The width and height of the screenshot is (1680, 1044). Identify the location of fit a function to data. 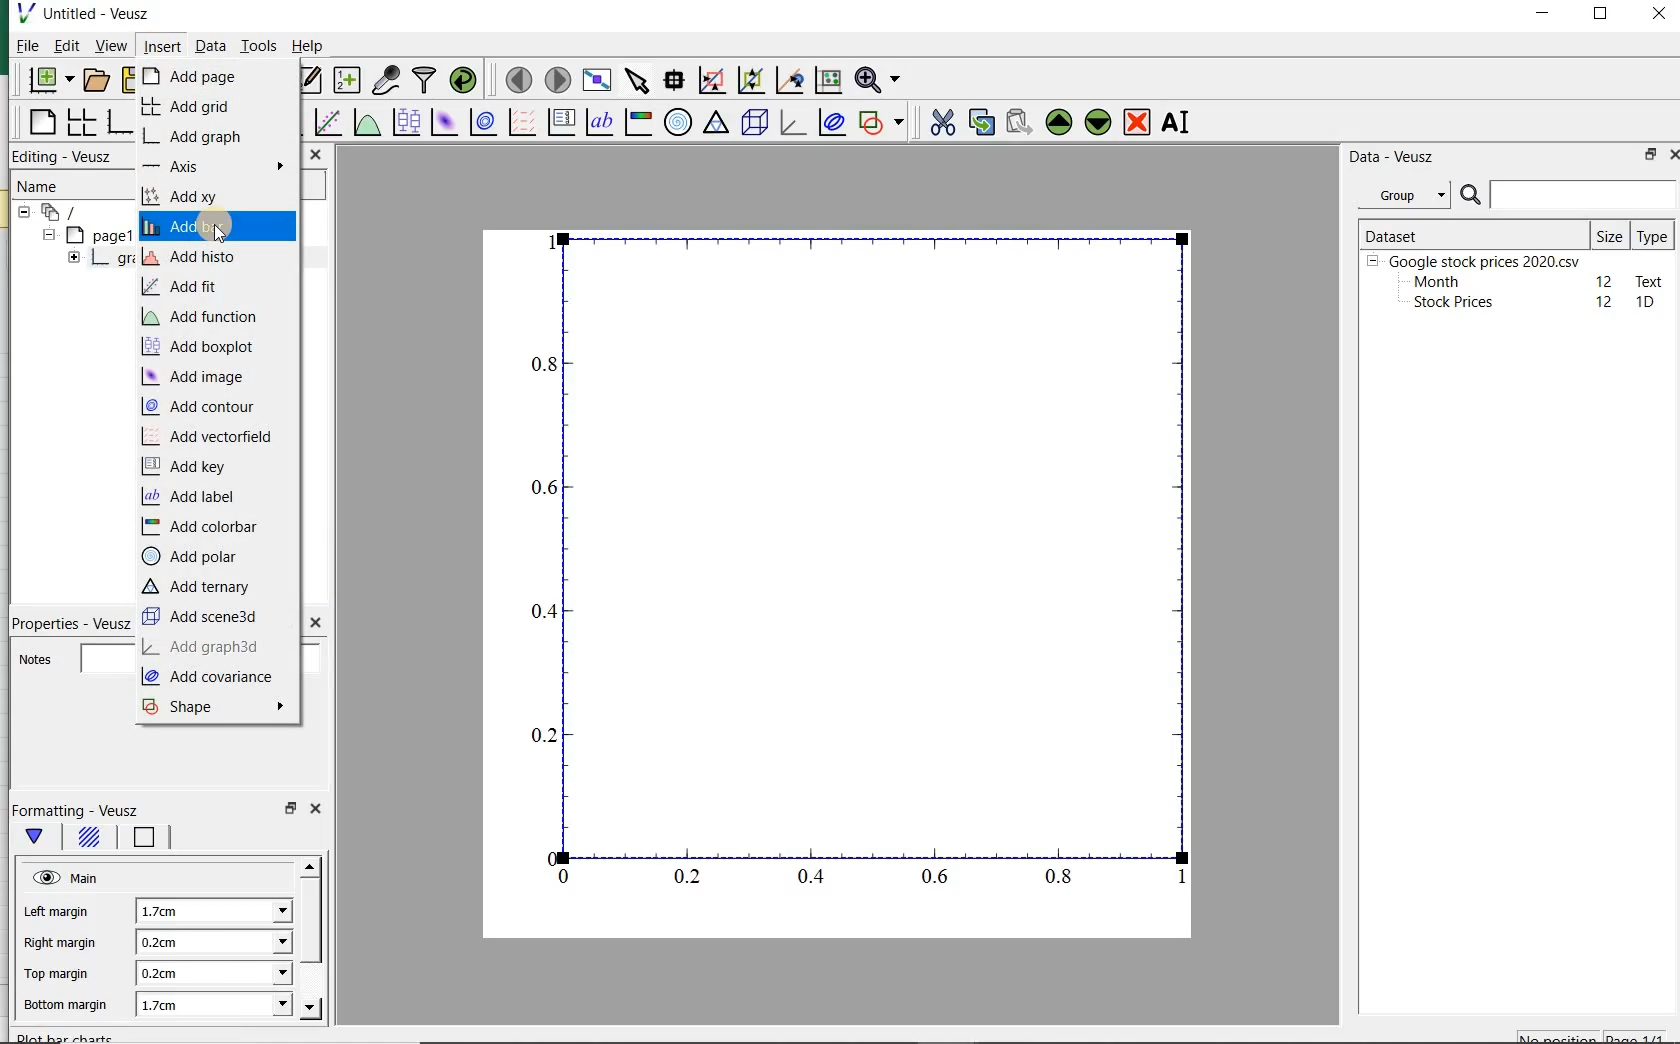
(326, 123).